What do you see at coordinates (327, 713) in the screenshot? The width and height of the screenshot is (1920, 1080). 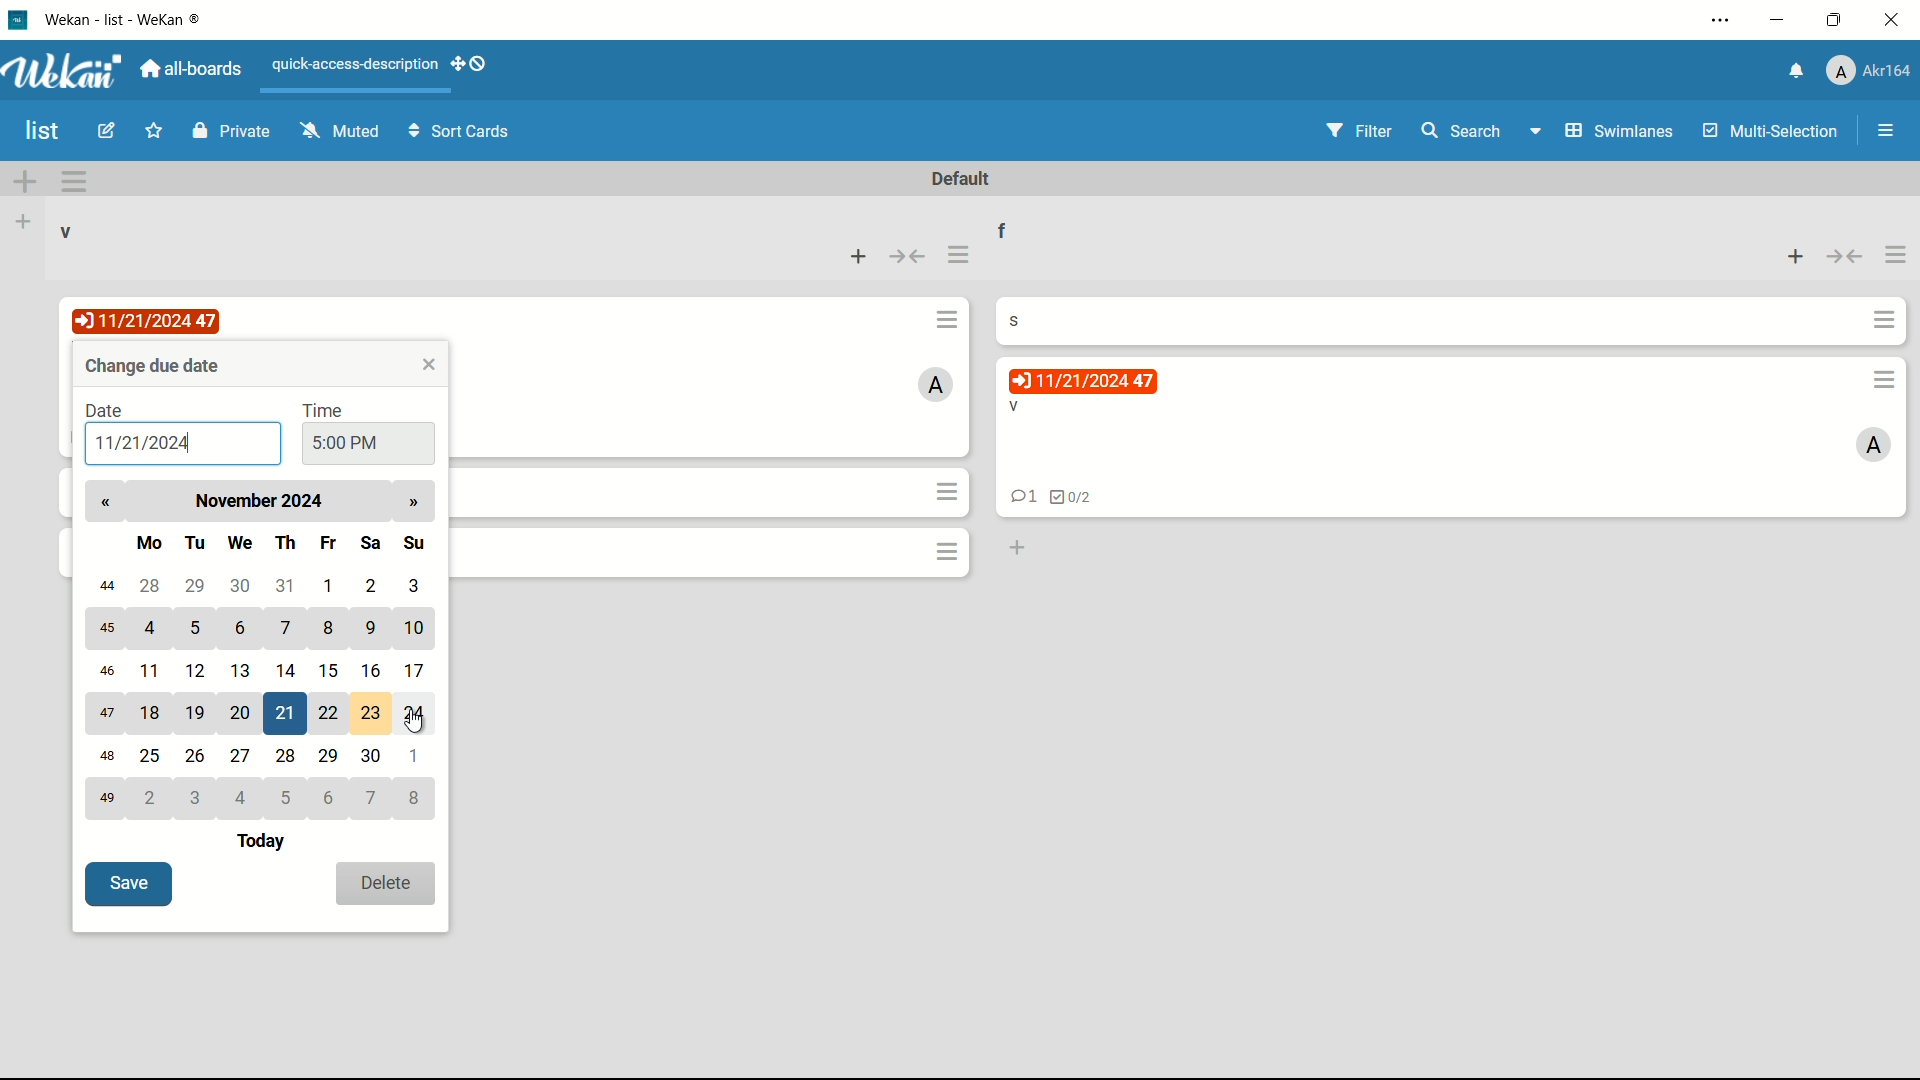 I see `22` at bounding box center [327, 713].